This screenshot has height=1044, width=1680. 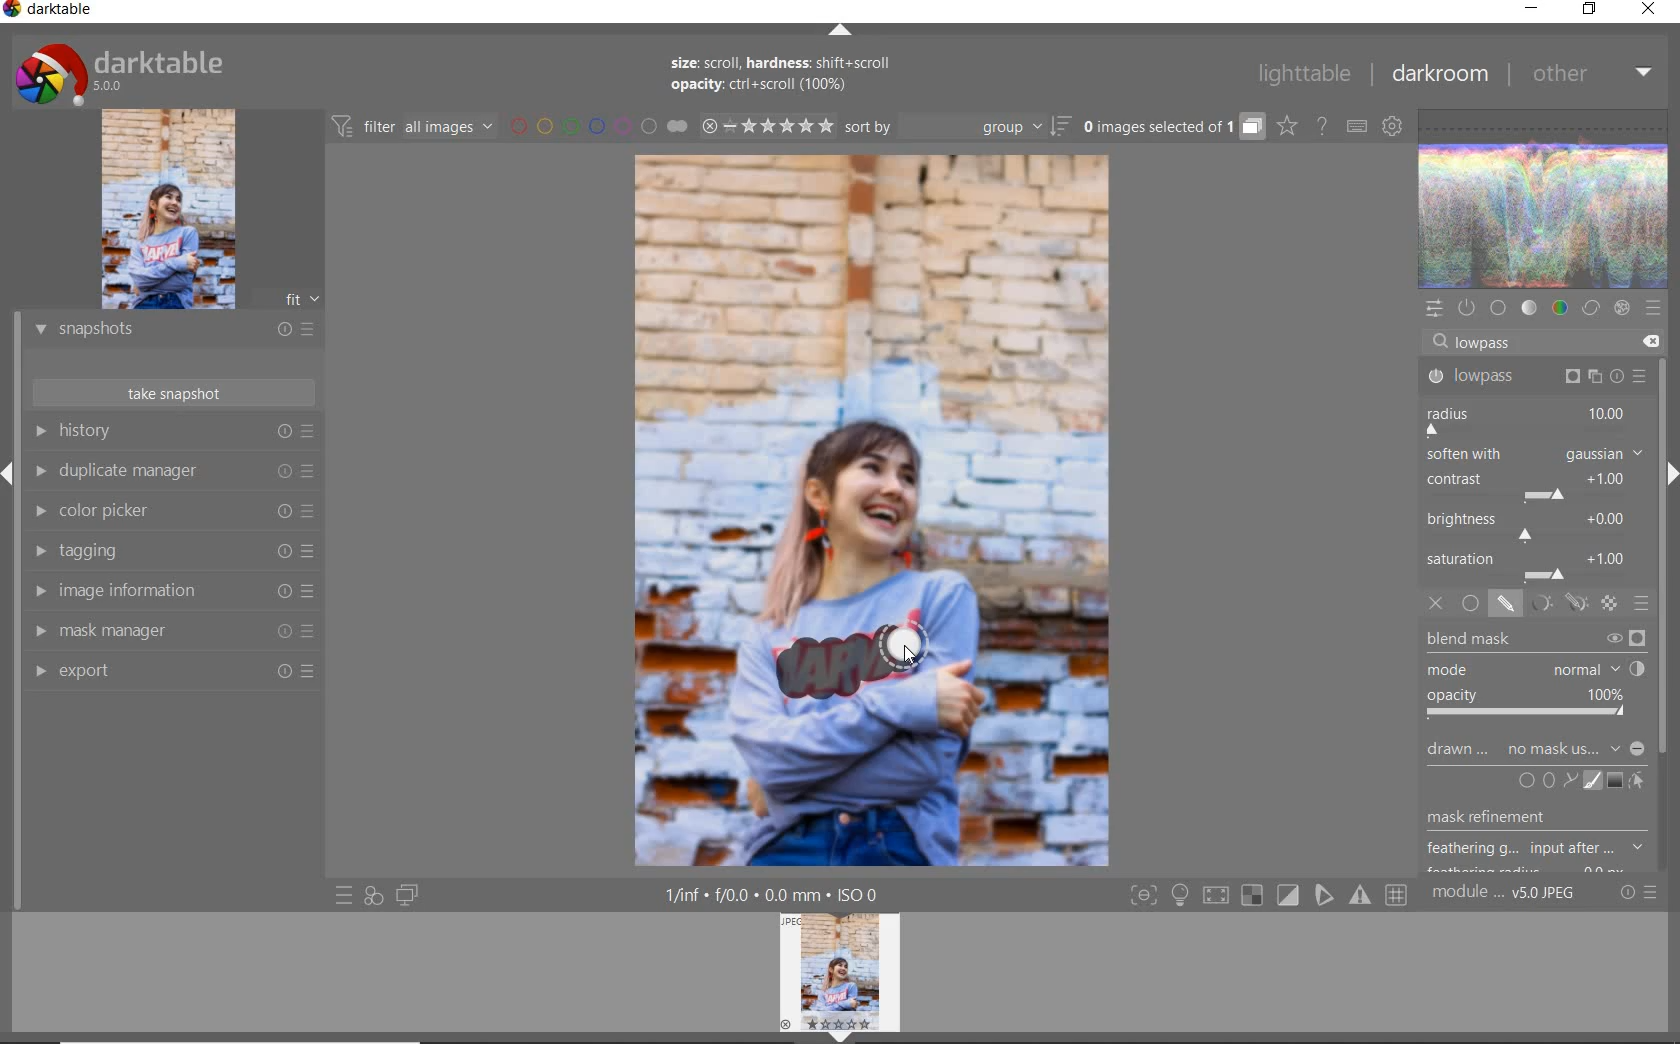 What do you see at coordinates (1492, 344) in the screenshot?
I see `lowpass` at bounding box center [1492, 344].